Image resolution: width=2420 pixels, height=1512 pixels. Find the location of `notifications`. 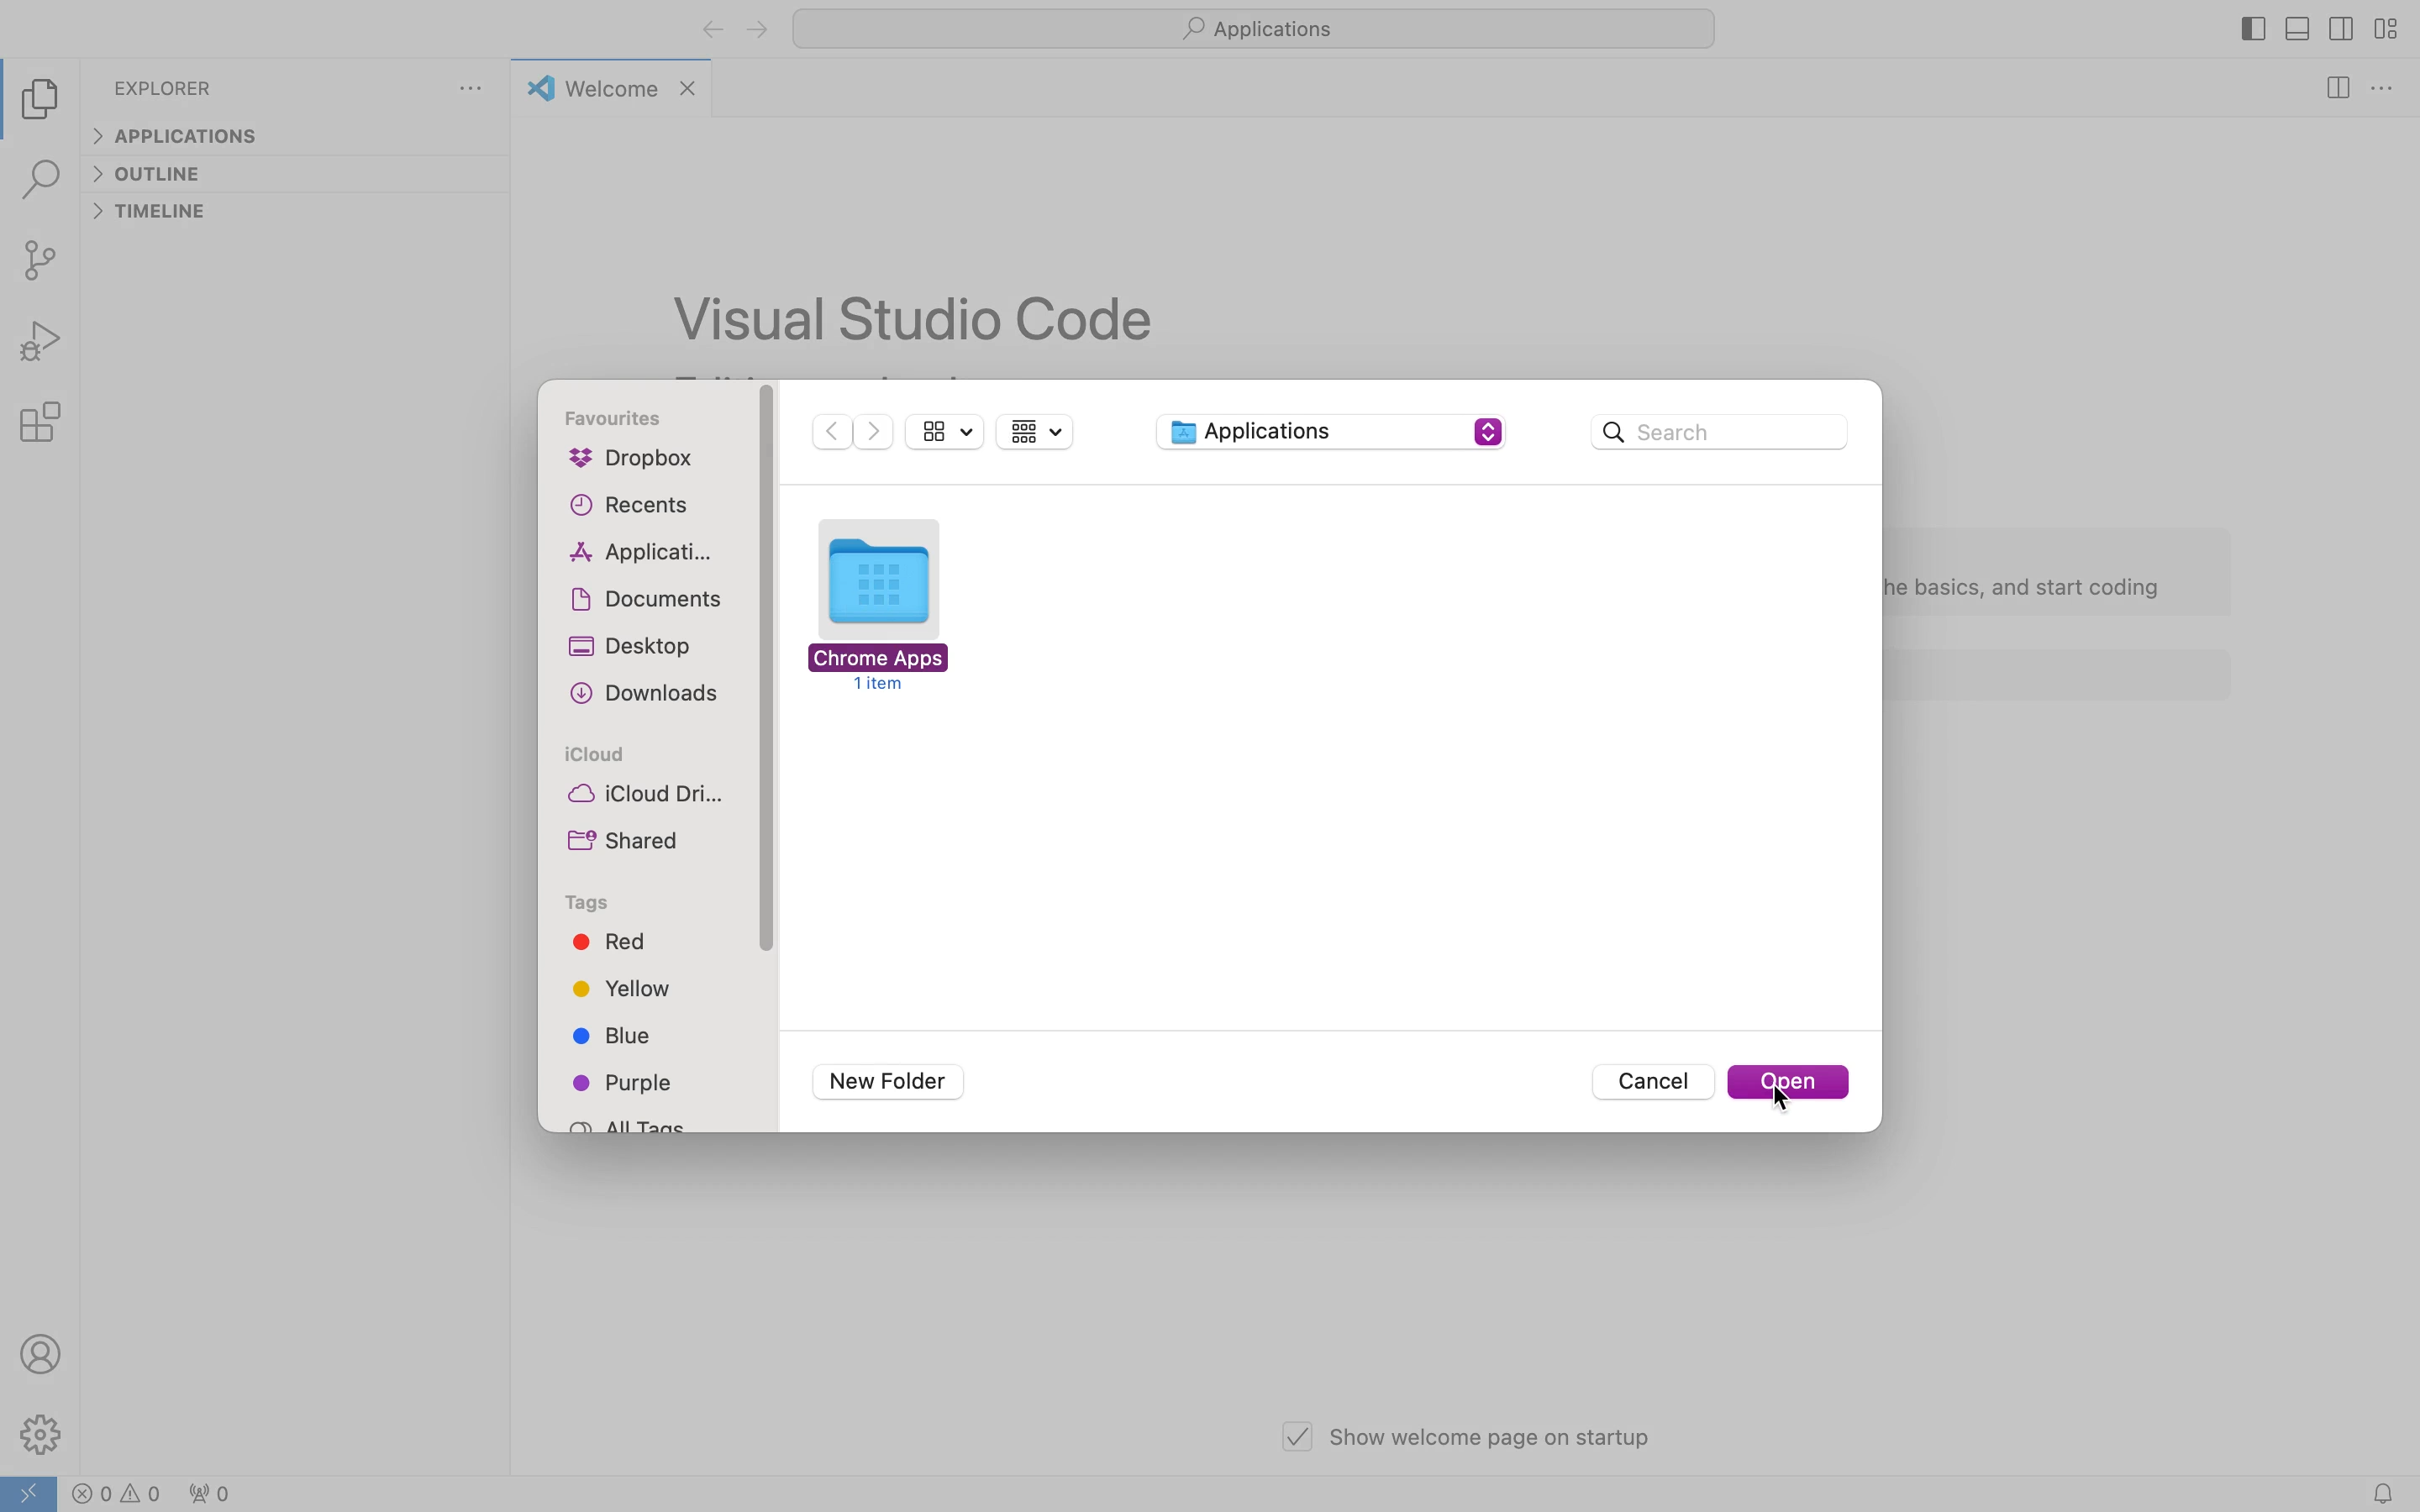

notifications is located at coordinates (2381, 1493).